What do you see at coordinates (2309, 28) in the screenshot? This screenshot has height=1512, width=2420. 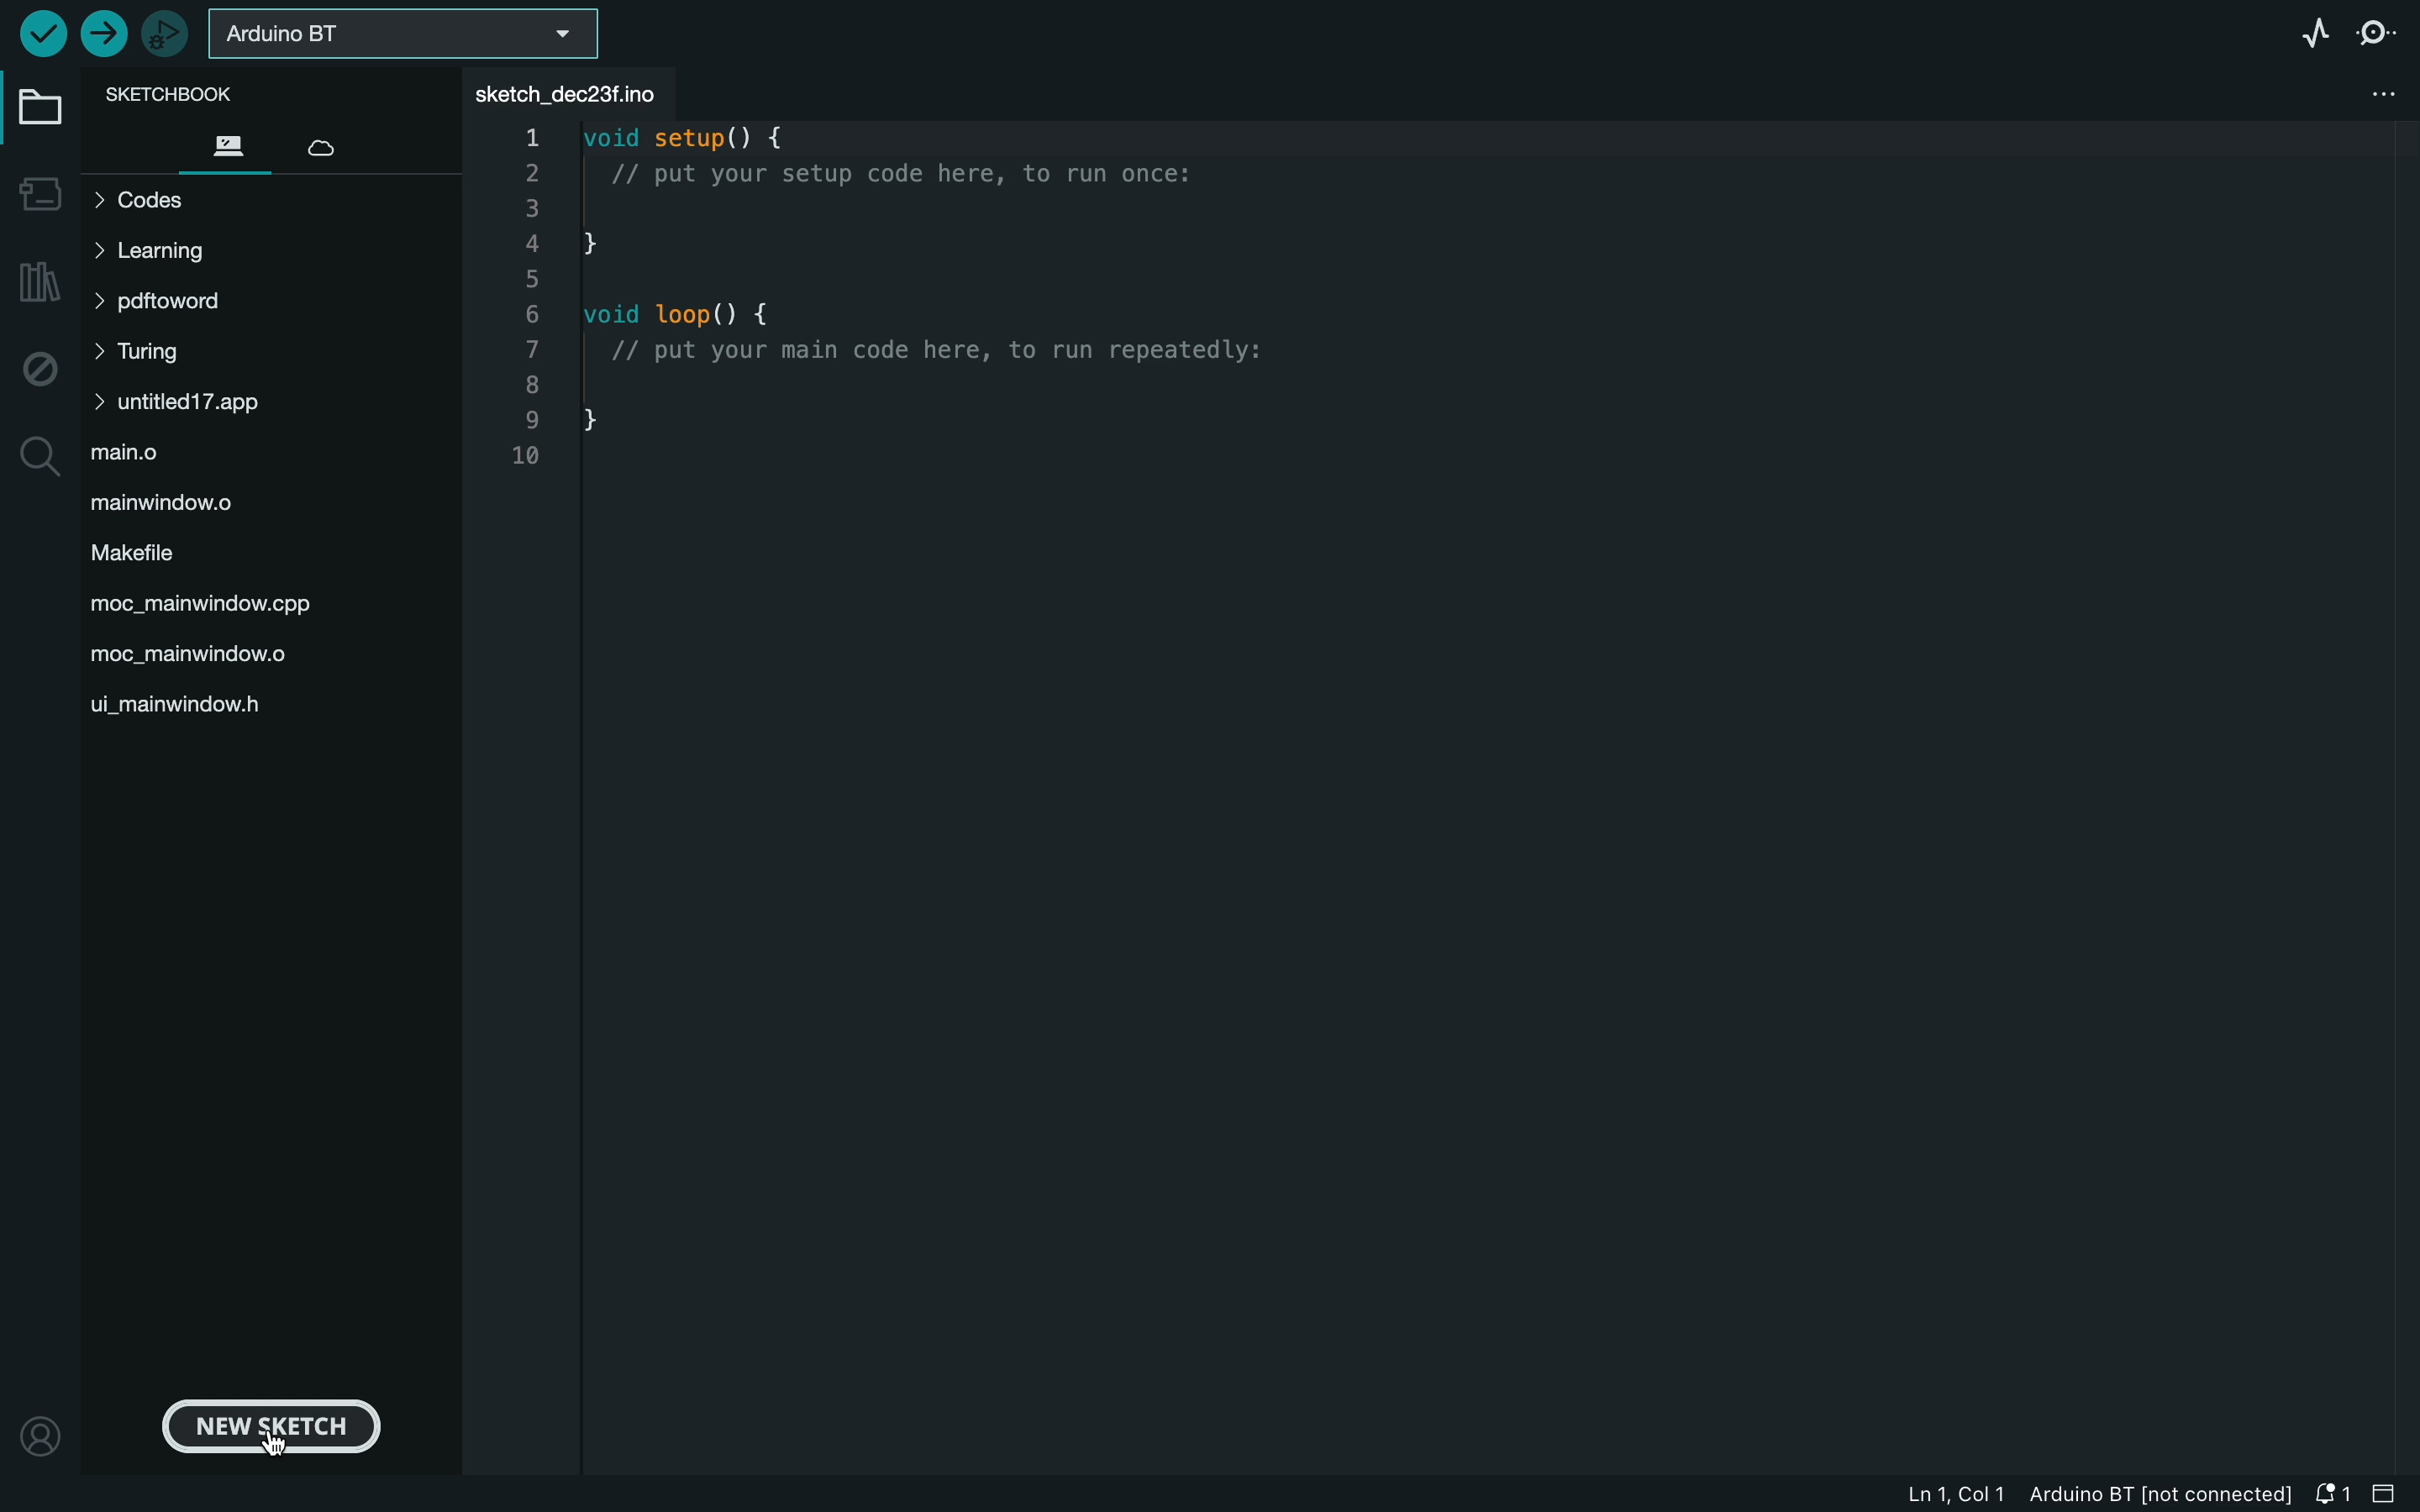 I see `serial plotter` at bounding box center [2309, 28].